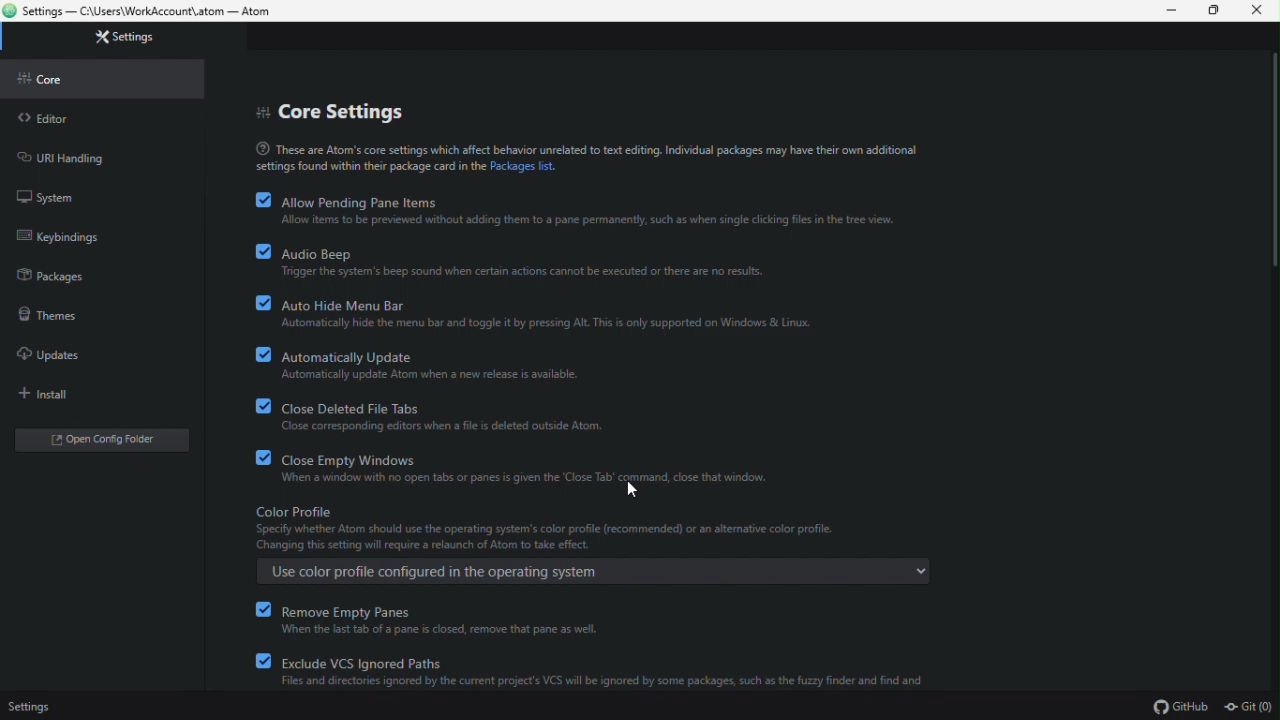 Image resolution: width=1280 pixels, height=720 pixels. I want to click on keybinding, so click(78, 236).